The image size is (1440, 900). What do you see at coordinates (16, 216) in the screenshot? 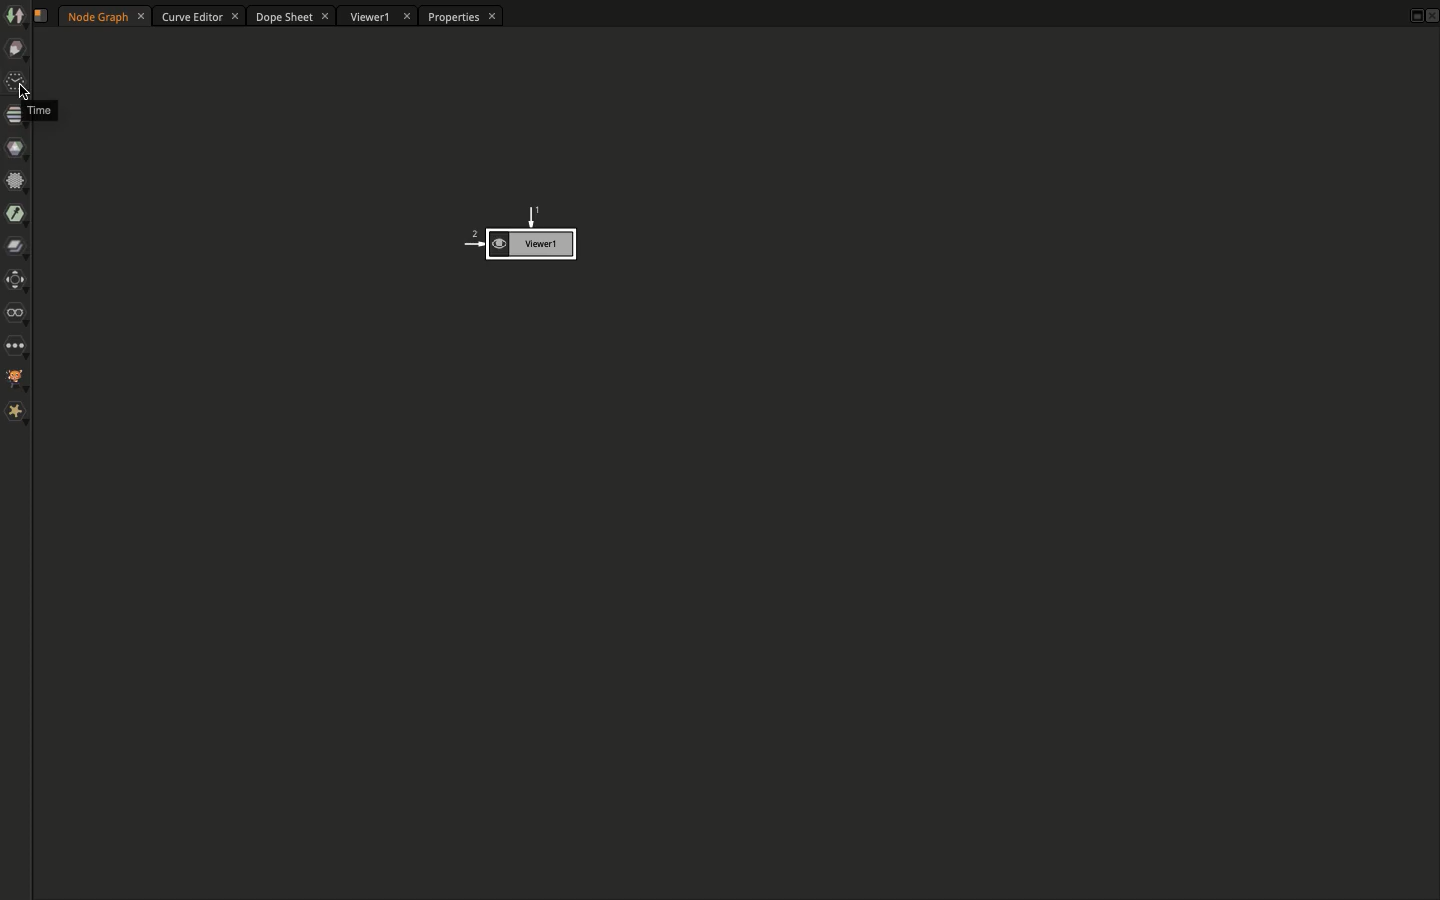
I see `Keyer` at bounding box center [16, 216].